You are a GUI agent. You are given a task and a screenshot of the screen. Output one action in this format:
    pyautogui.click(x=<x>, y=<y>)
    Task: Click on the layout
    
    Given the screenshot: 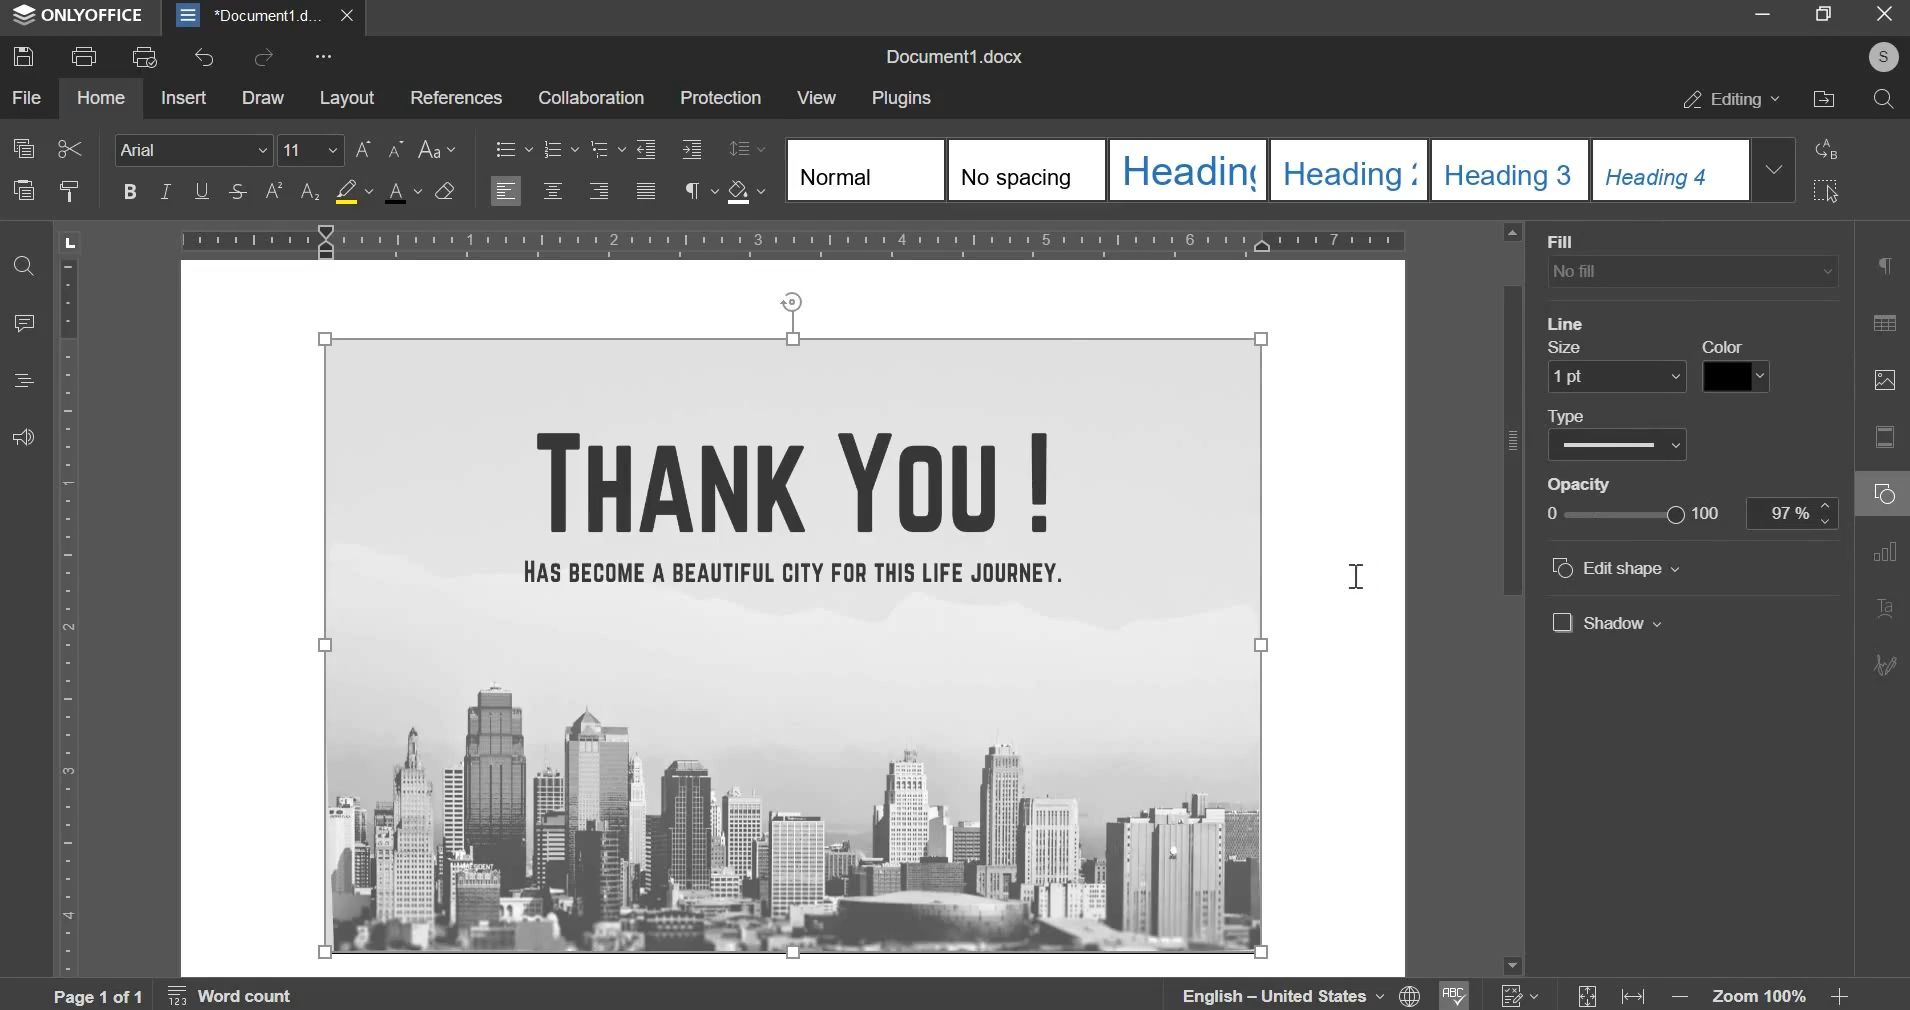 What is the action you would take?
    pyautogui.click(x=348, y=97)
    